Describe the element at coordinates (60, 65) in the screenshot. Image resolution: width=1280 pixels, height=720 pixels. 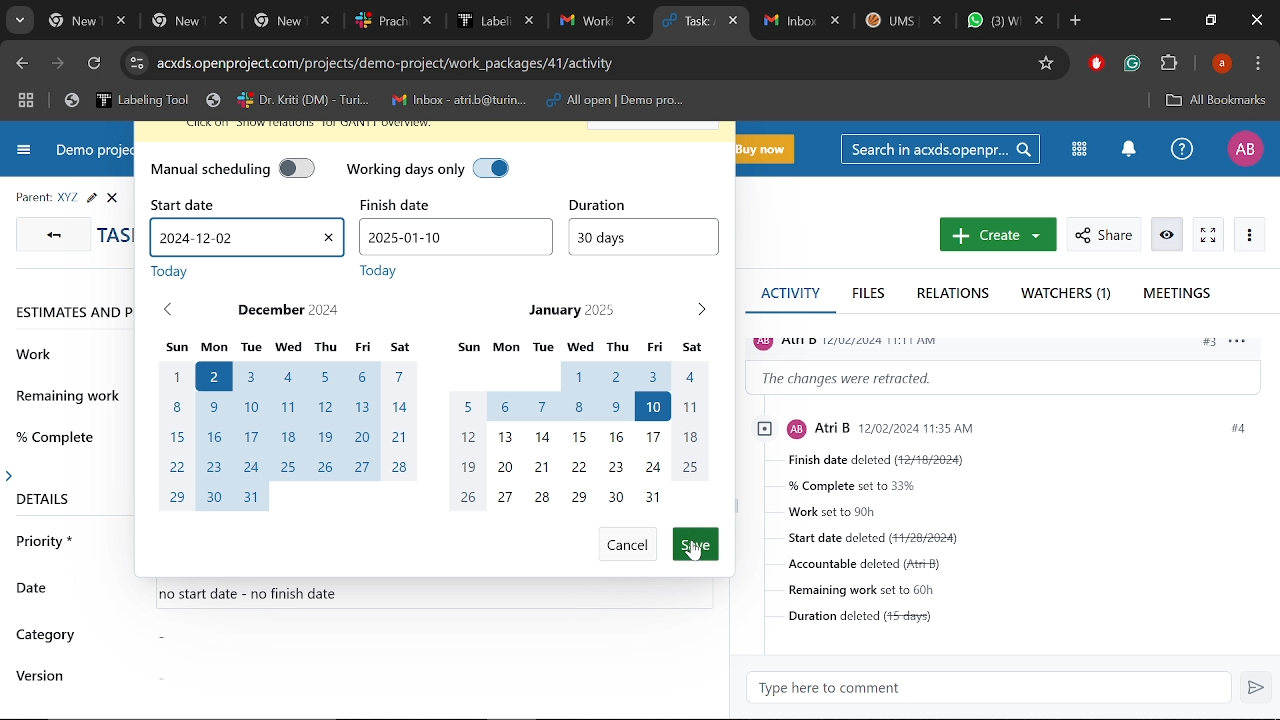
I see `Next page` at that location.